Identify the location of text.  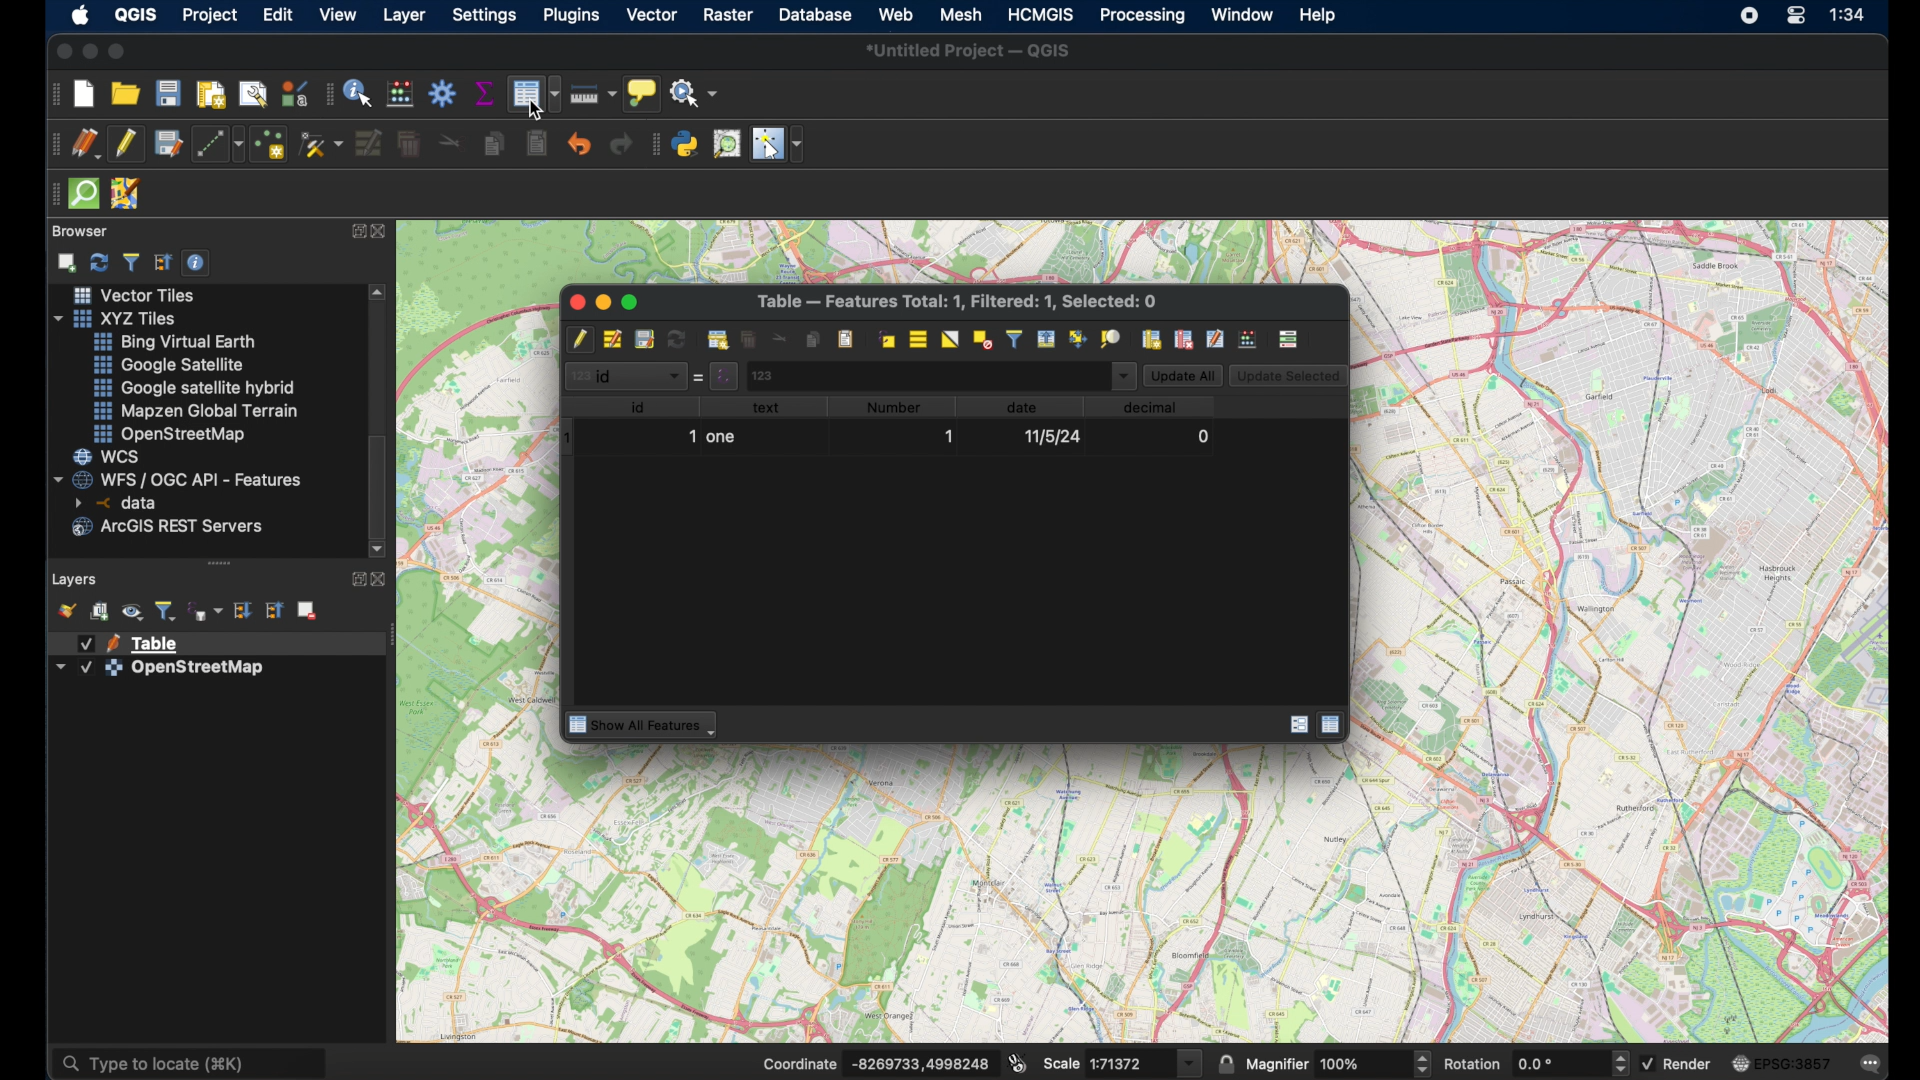
(770, 407).